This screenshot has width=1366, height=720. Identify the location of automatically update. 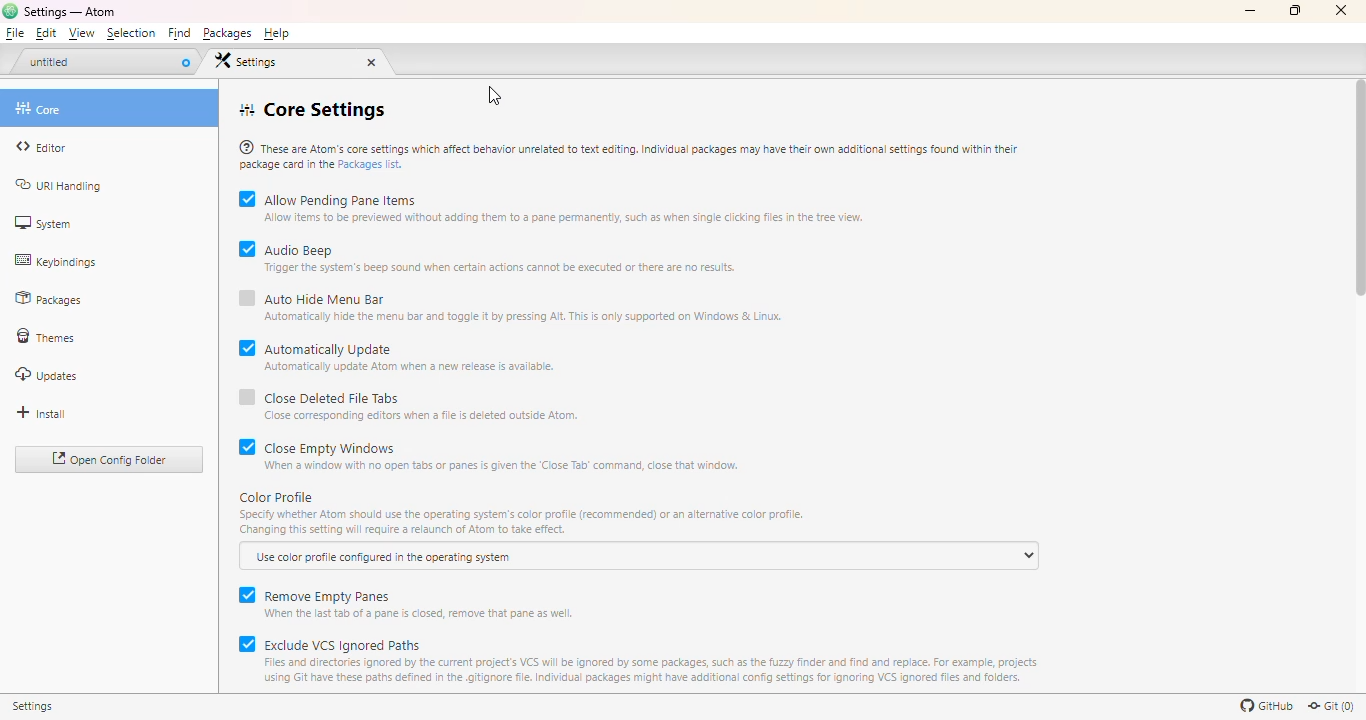
(412, 354).